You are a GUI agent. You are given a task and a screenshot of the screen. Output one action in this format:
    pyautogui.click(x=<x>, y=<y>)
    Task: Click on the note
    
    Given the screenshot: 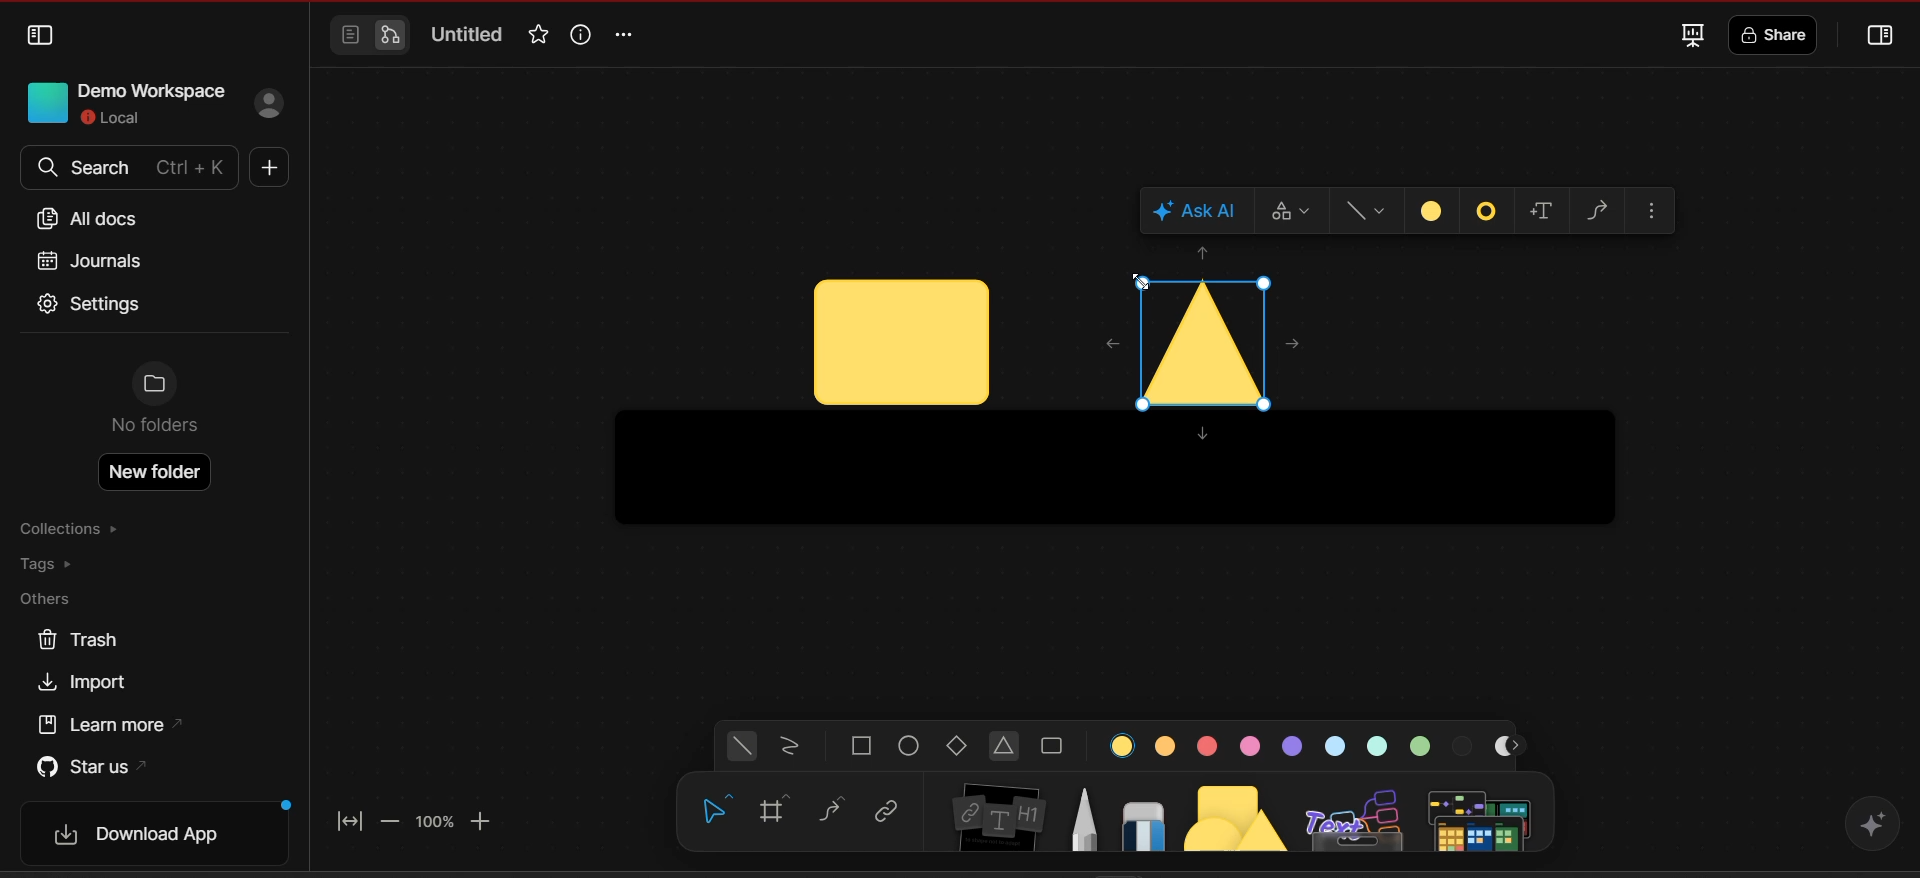 What is the action you would take?
    pyautogui.click(x=1001, y=812)
    